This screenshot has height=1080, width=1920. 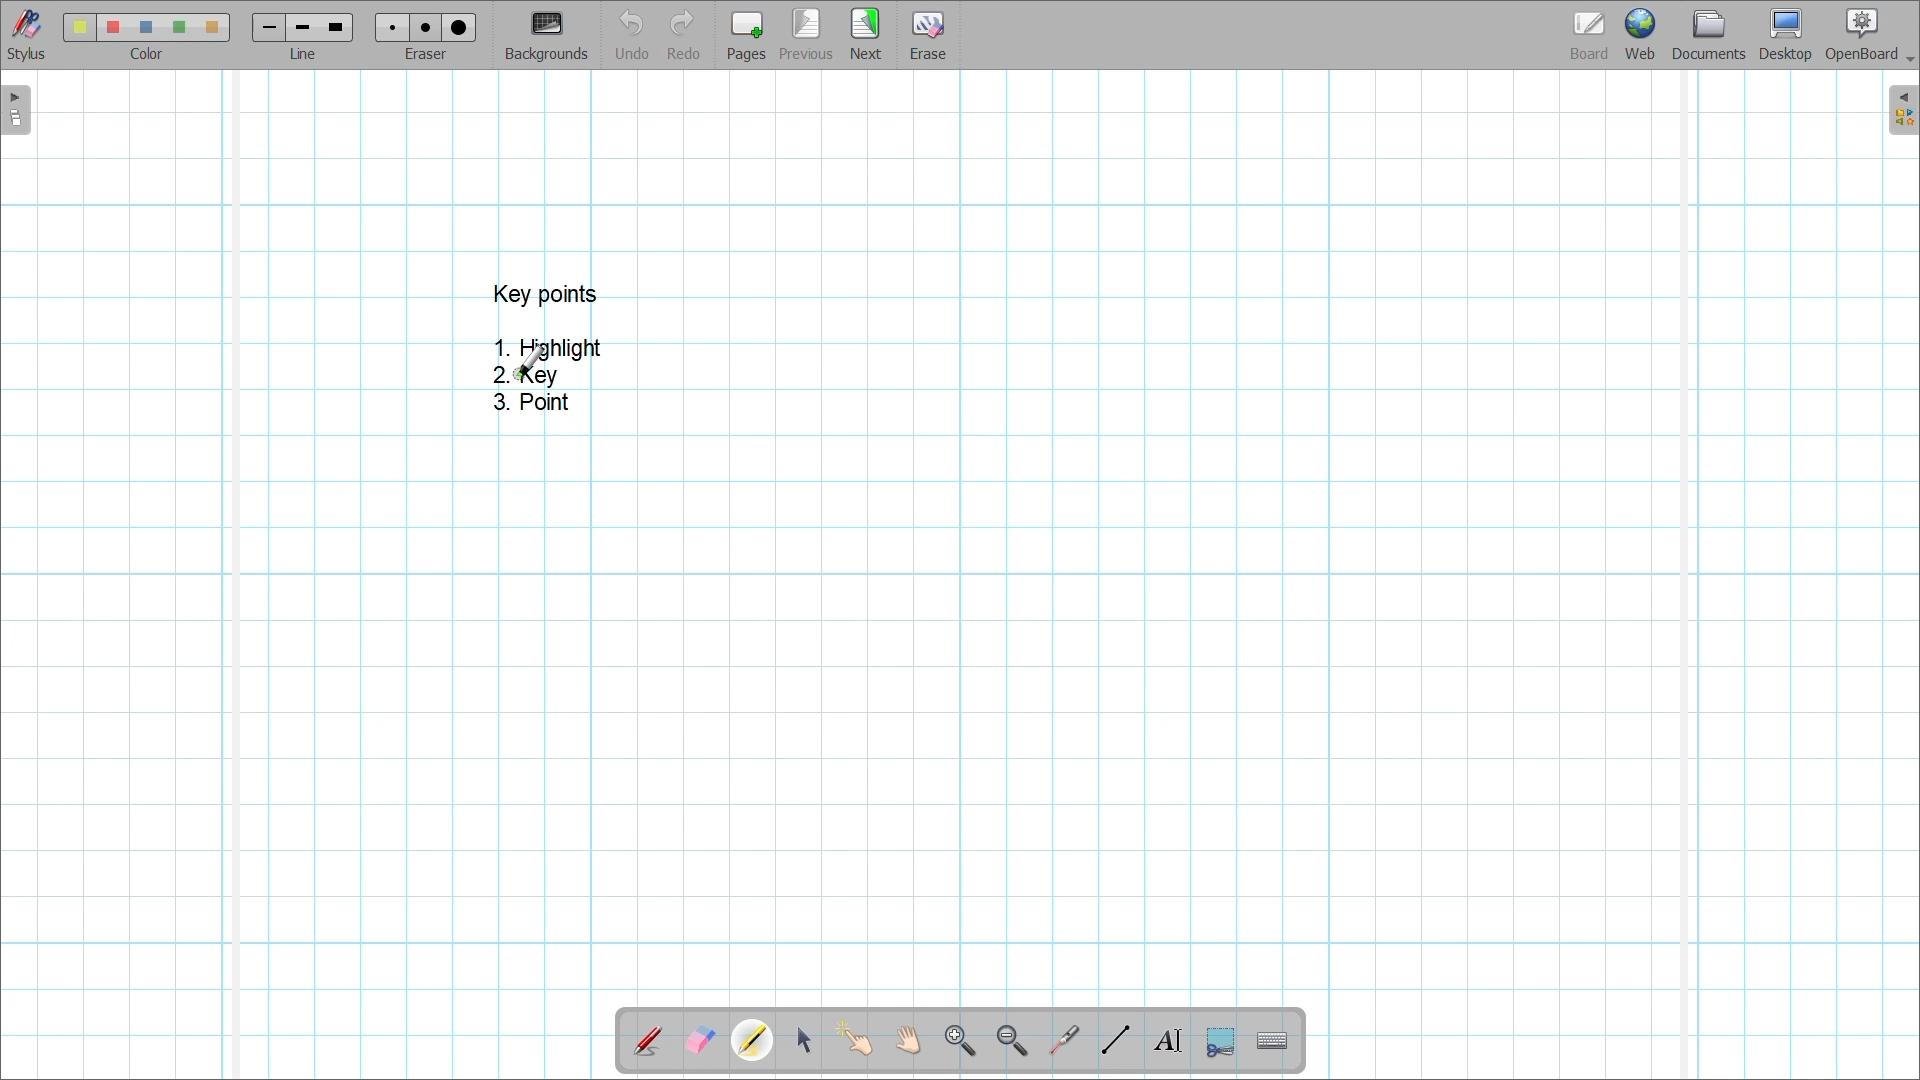 What do you see at coordinates (267, 27) in the screenshot?
I see `Line 1` at bounding box center [267, 27].